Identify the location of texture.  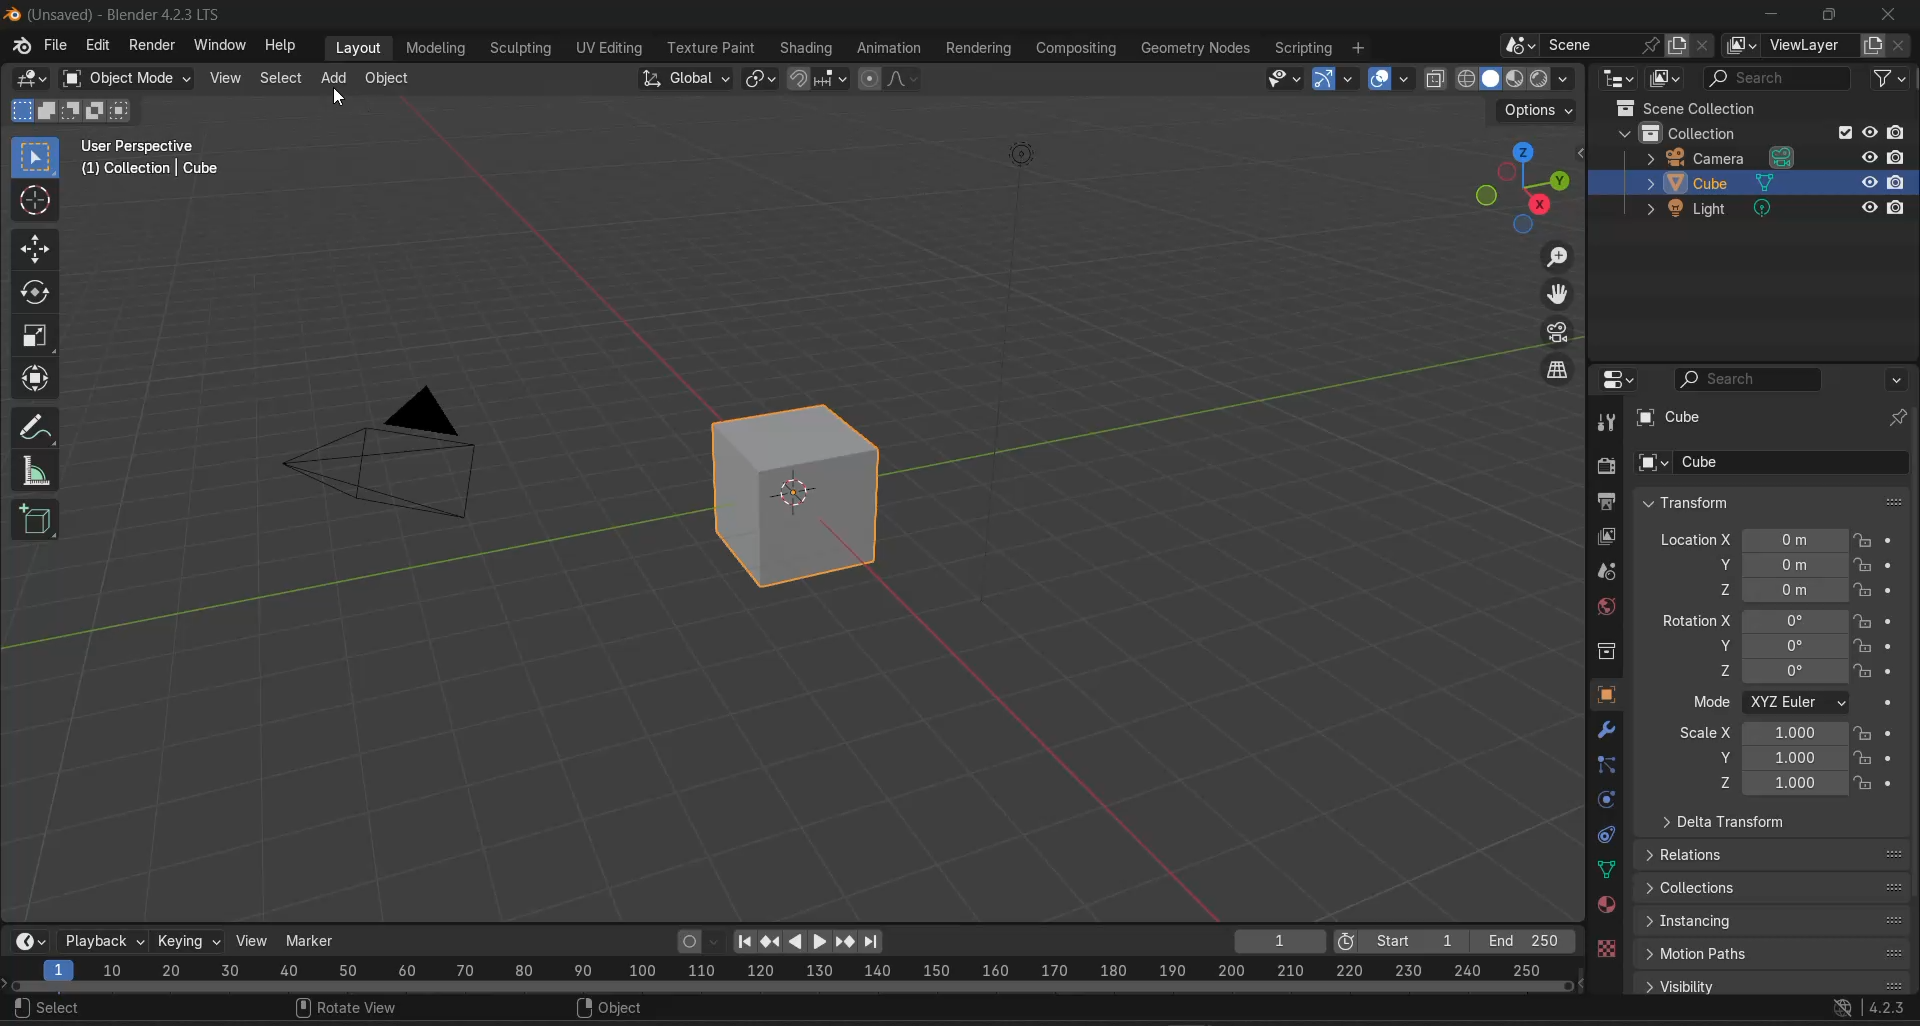
(1606, 951).